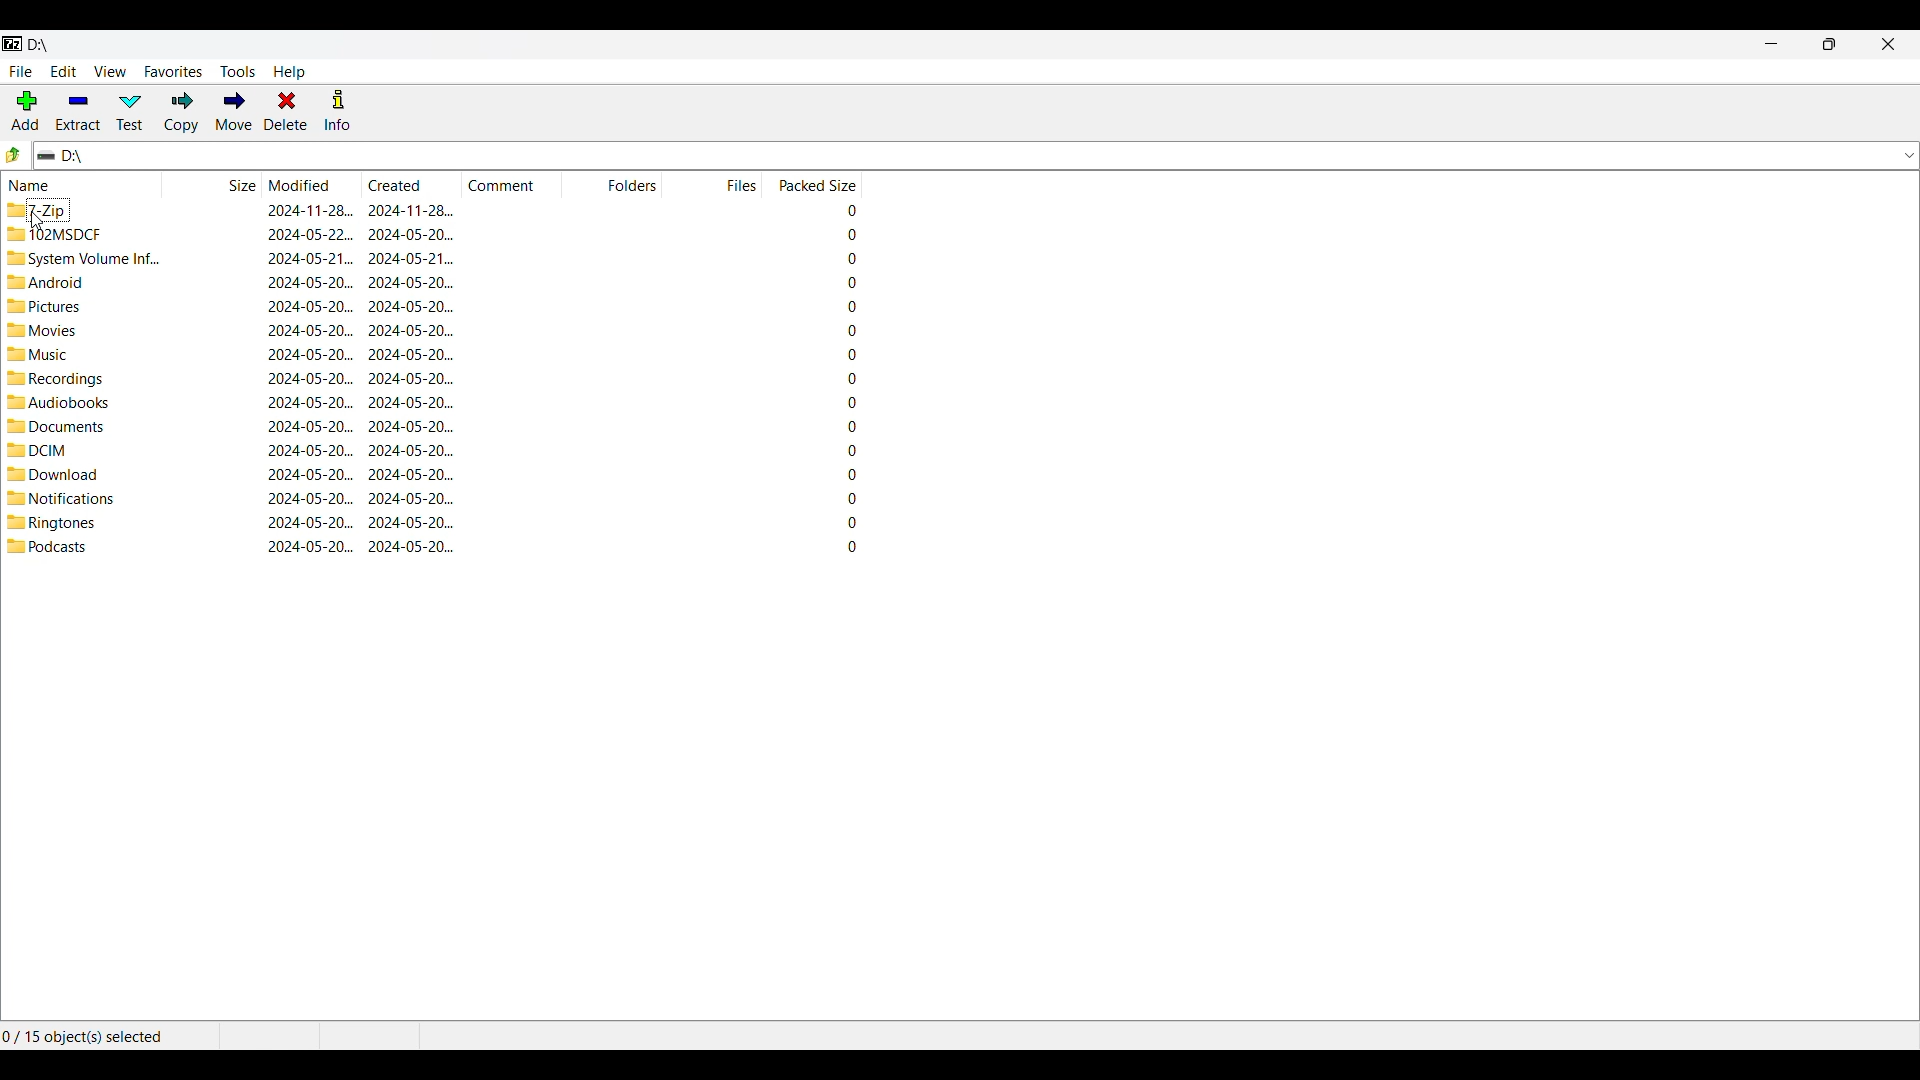 This screenshot has height=1080, width=1920. What do you see at coordinates (960, 155) in the screenshot?
I see `Location and logo of current folder changed` at bounding box center [960, 155].